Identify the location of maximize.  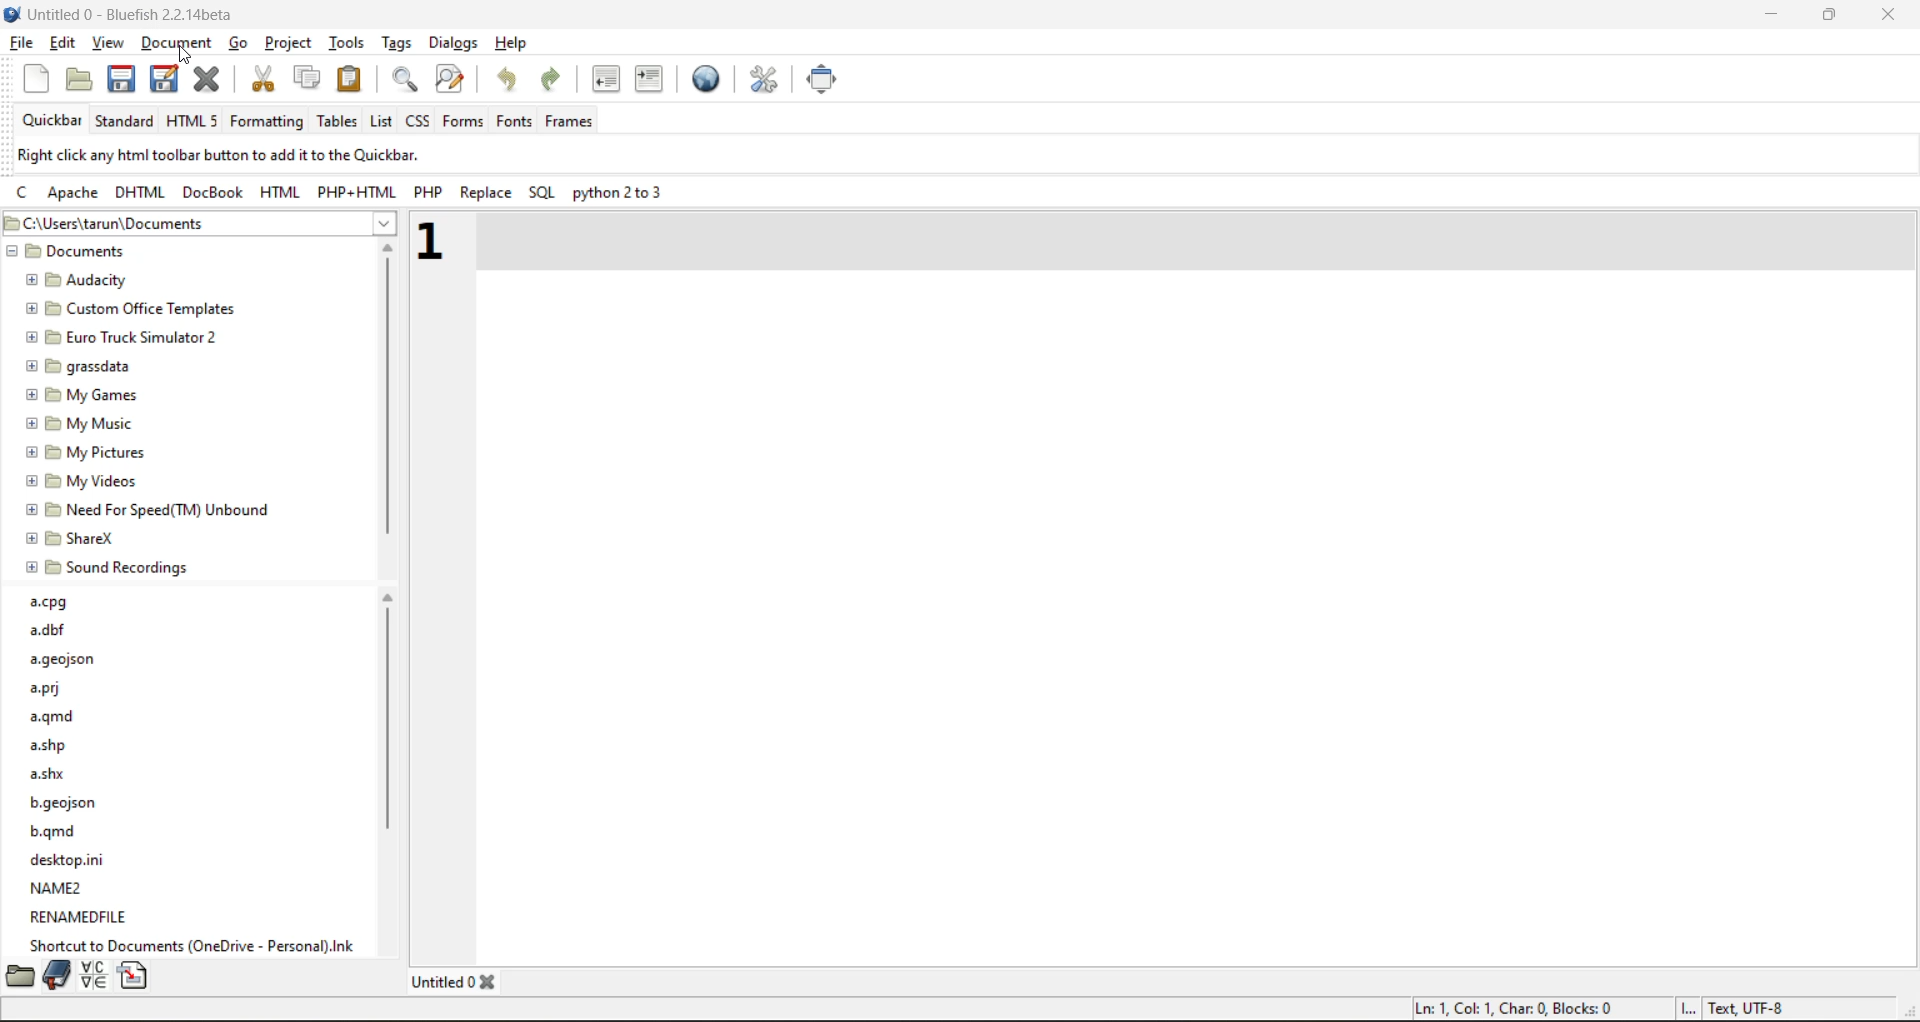
(1827, 15).